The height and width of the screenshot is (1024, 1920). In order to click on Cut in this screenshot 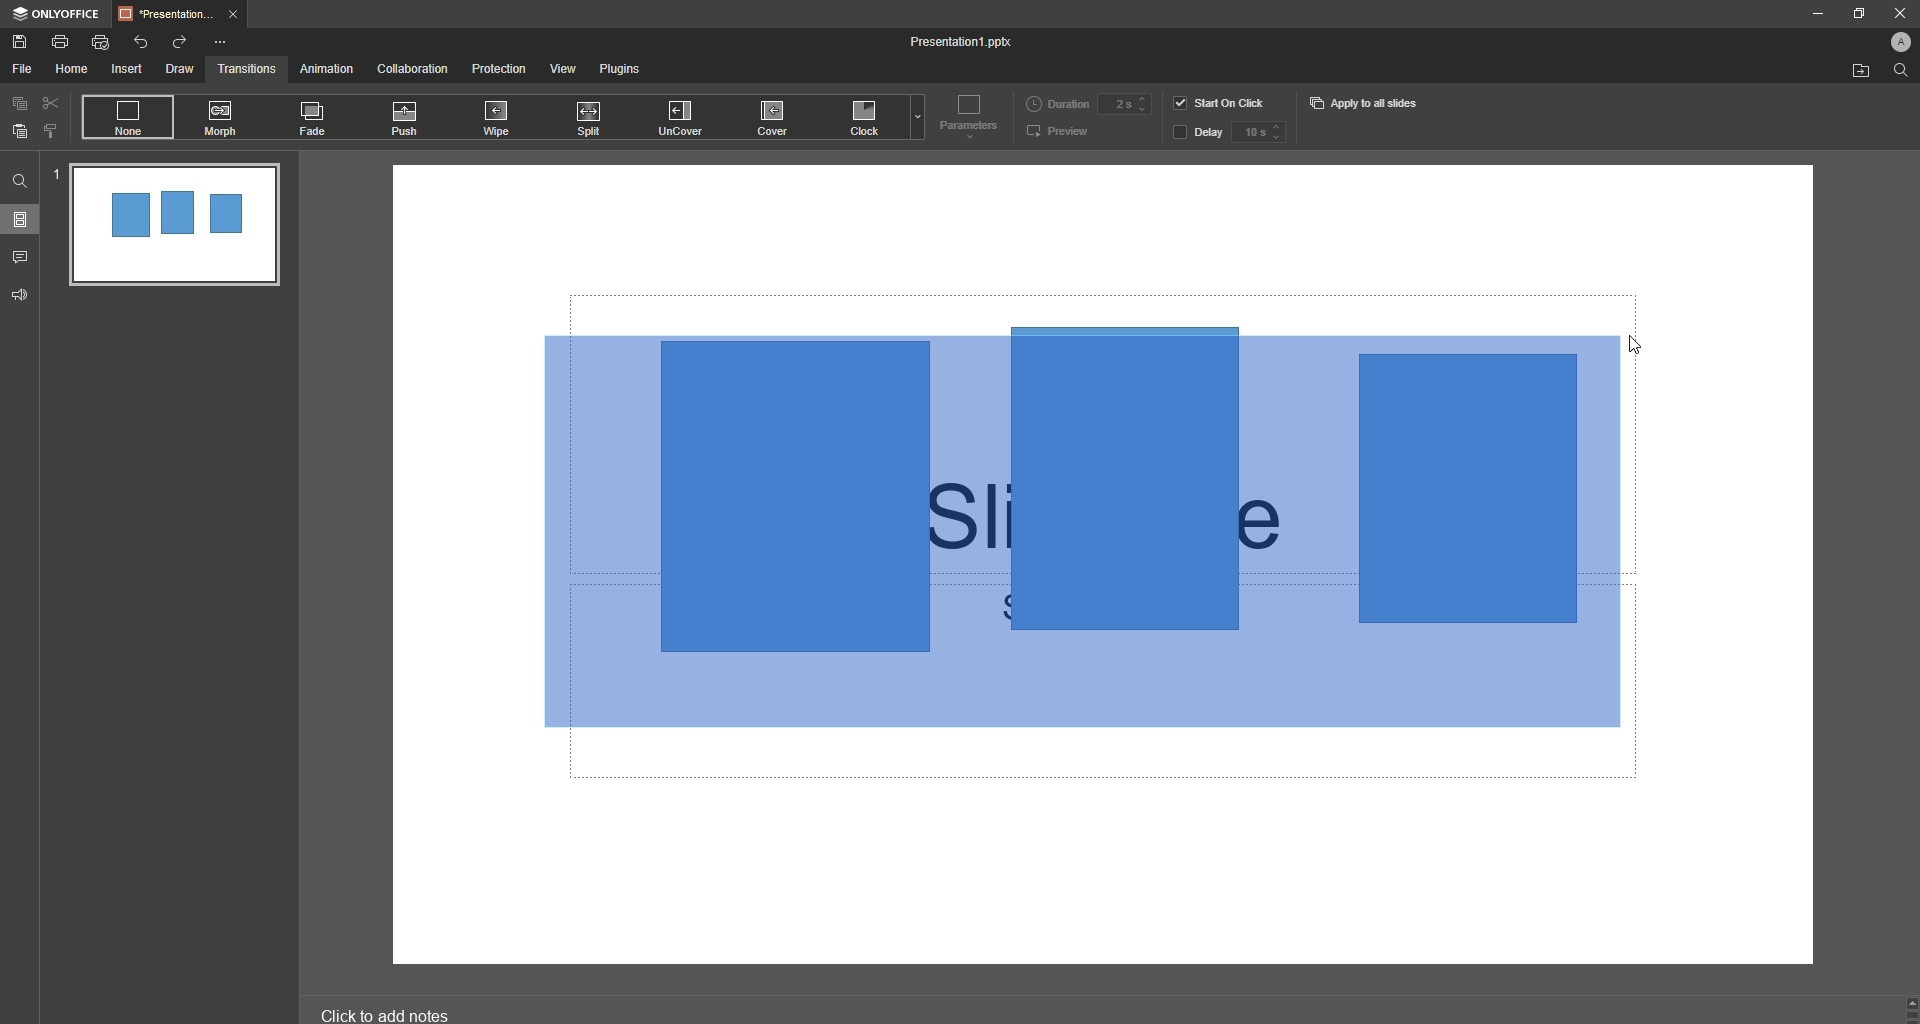, I will do `click(51, 102)`.